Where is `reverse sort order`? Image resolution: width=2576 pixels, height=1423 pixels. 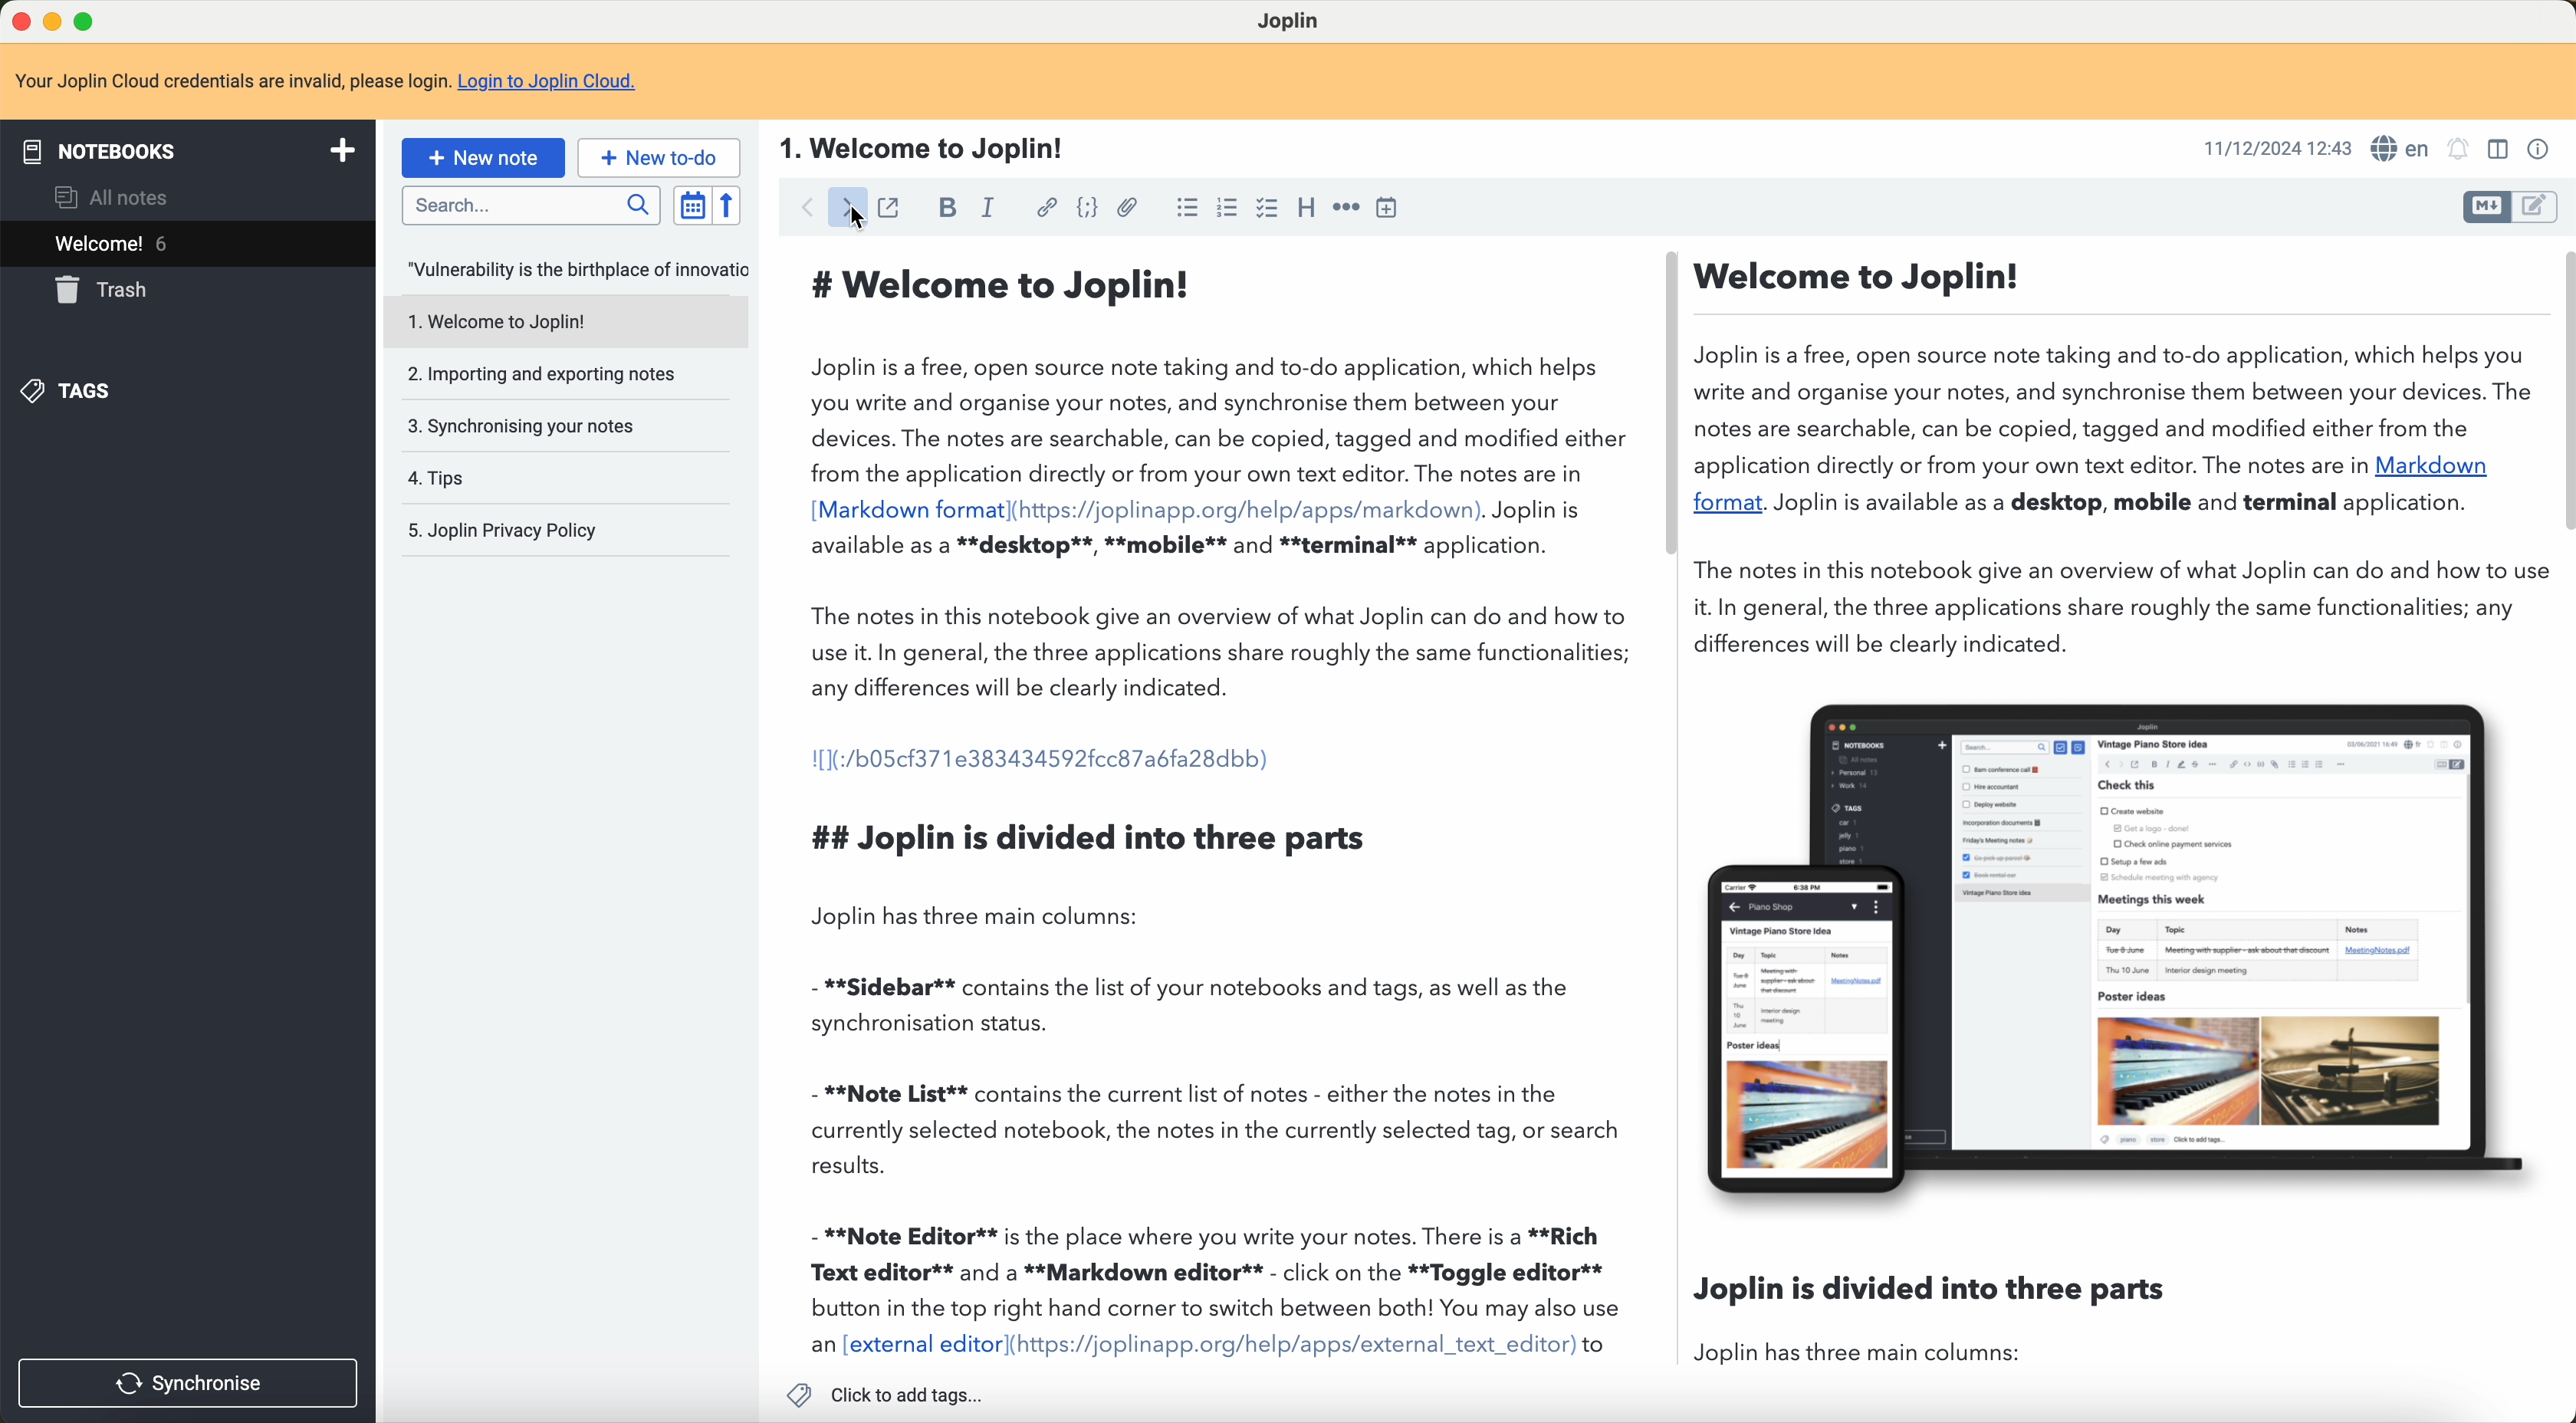
reverse sort order is located at coordinates (729, 205).